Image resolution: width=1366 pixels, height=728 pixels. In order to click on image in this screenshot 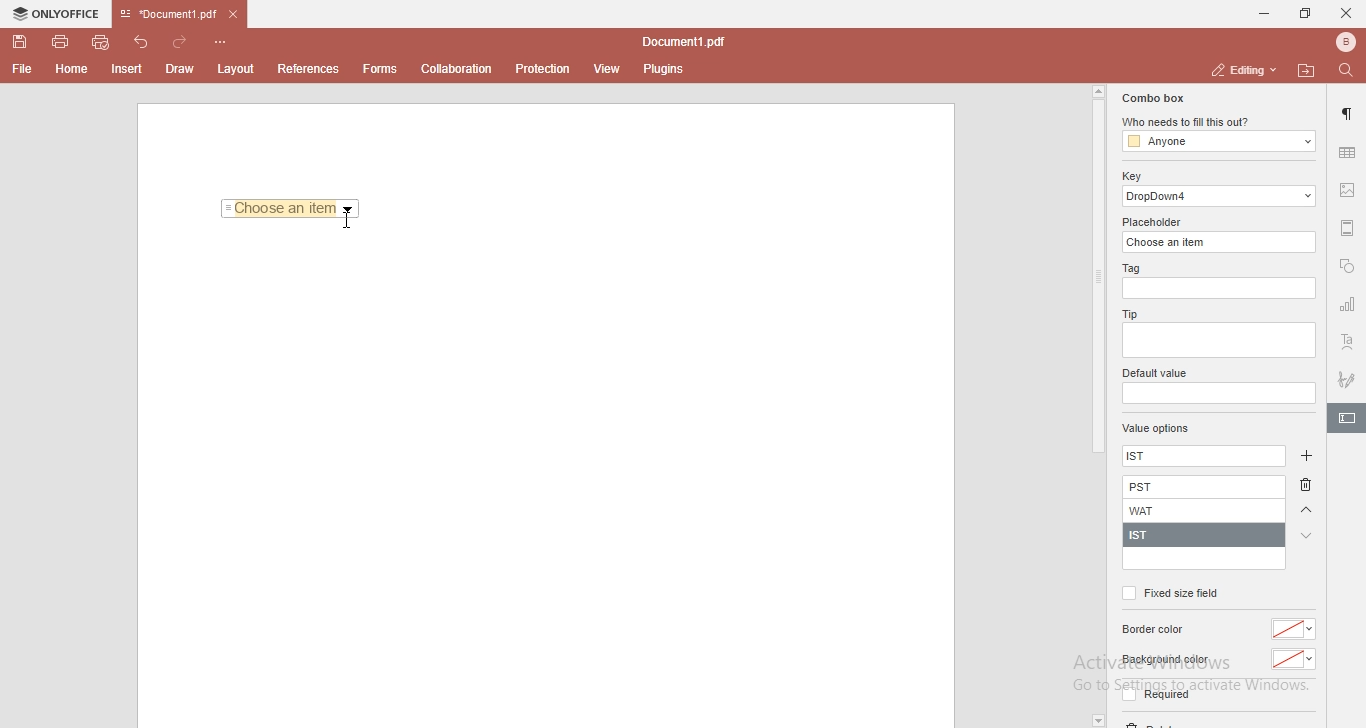, I will do `click(1349, 192)`.